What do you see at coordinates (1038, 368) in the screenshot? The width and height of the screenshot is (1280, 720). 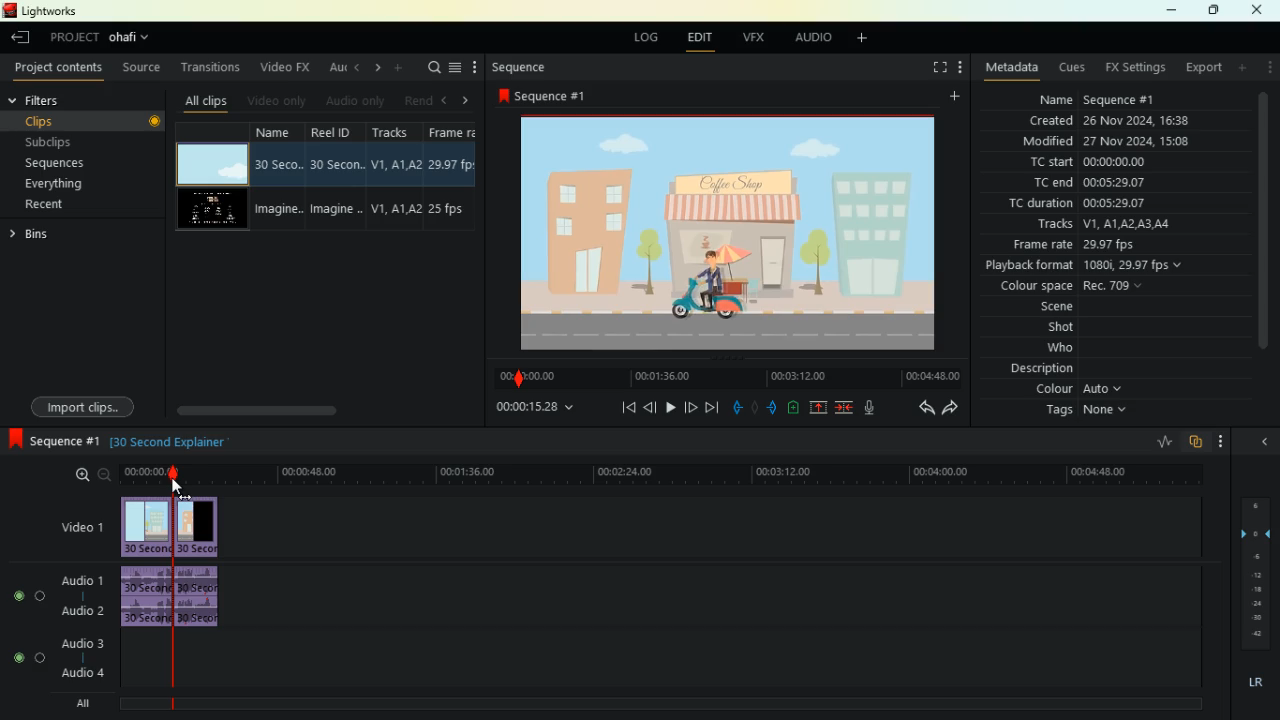 I see `description` at bounding box center [1038, 368].